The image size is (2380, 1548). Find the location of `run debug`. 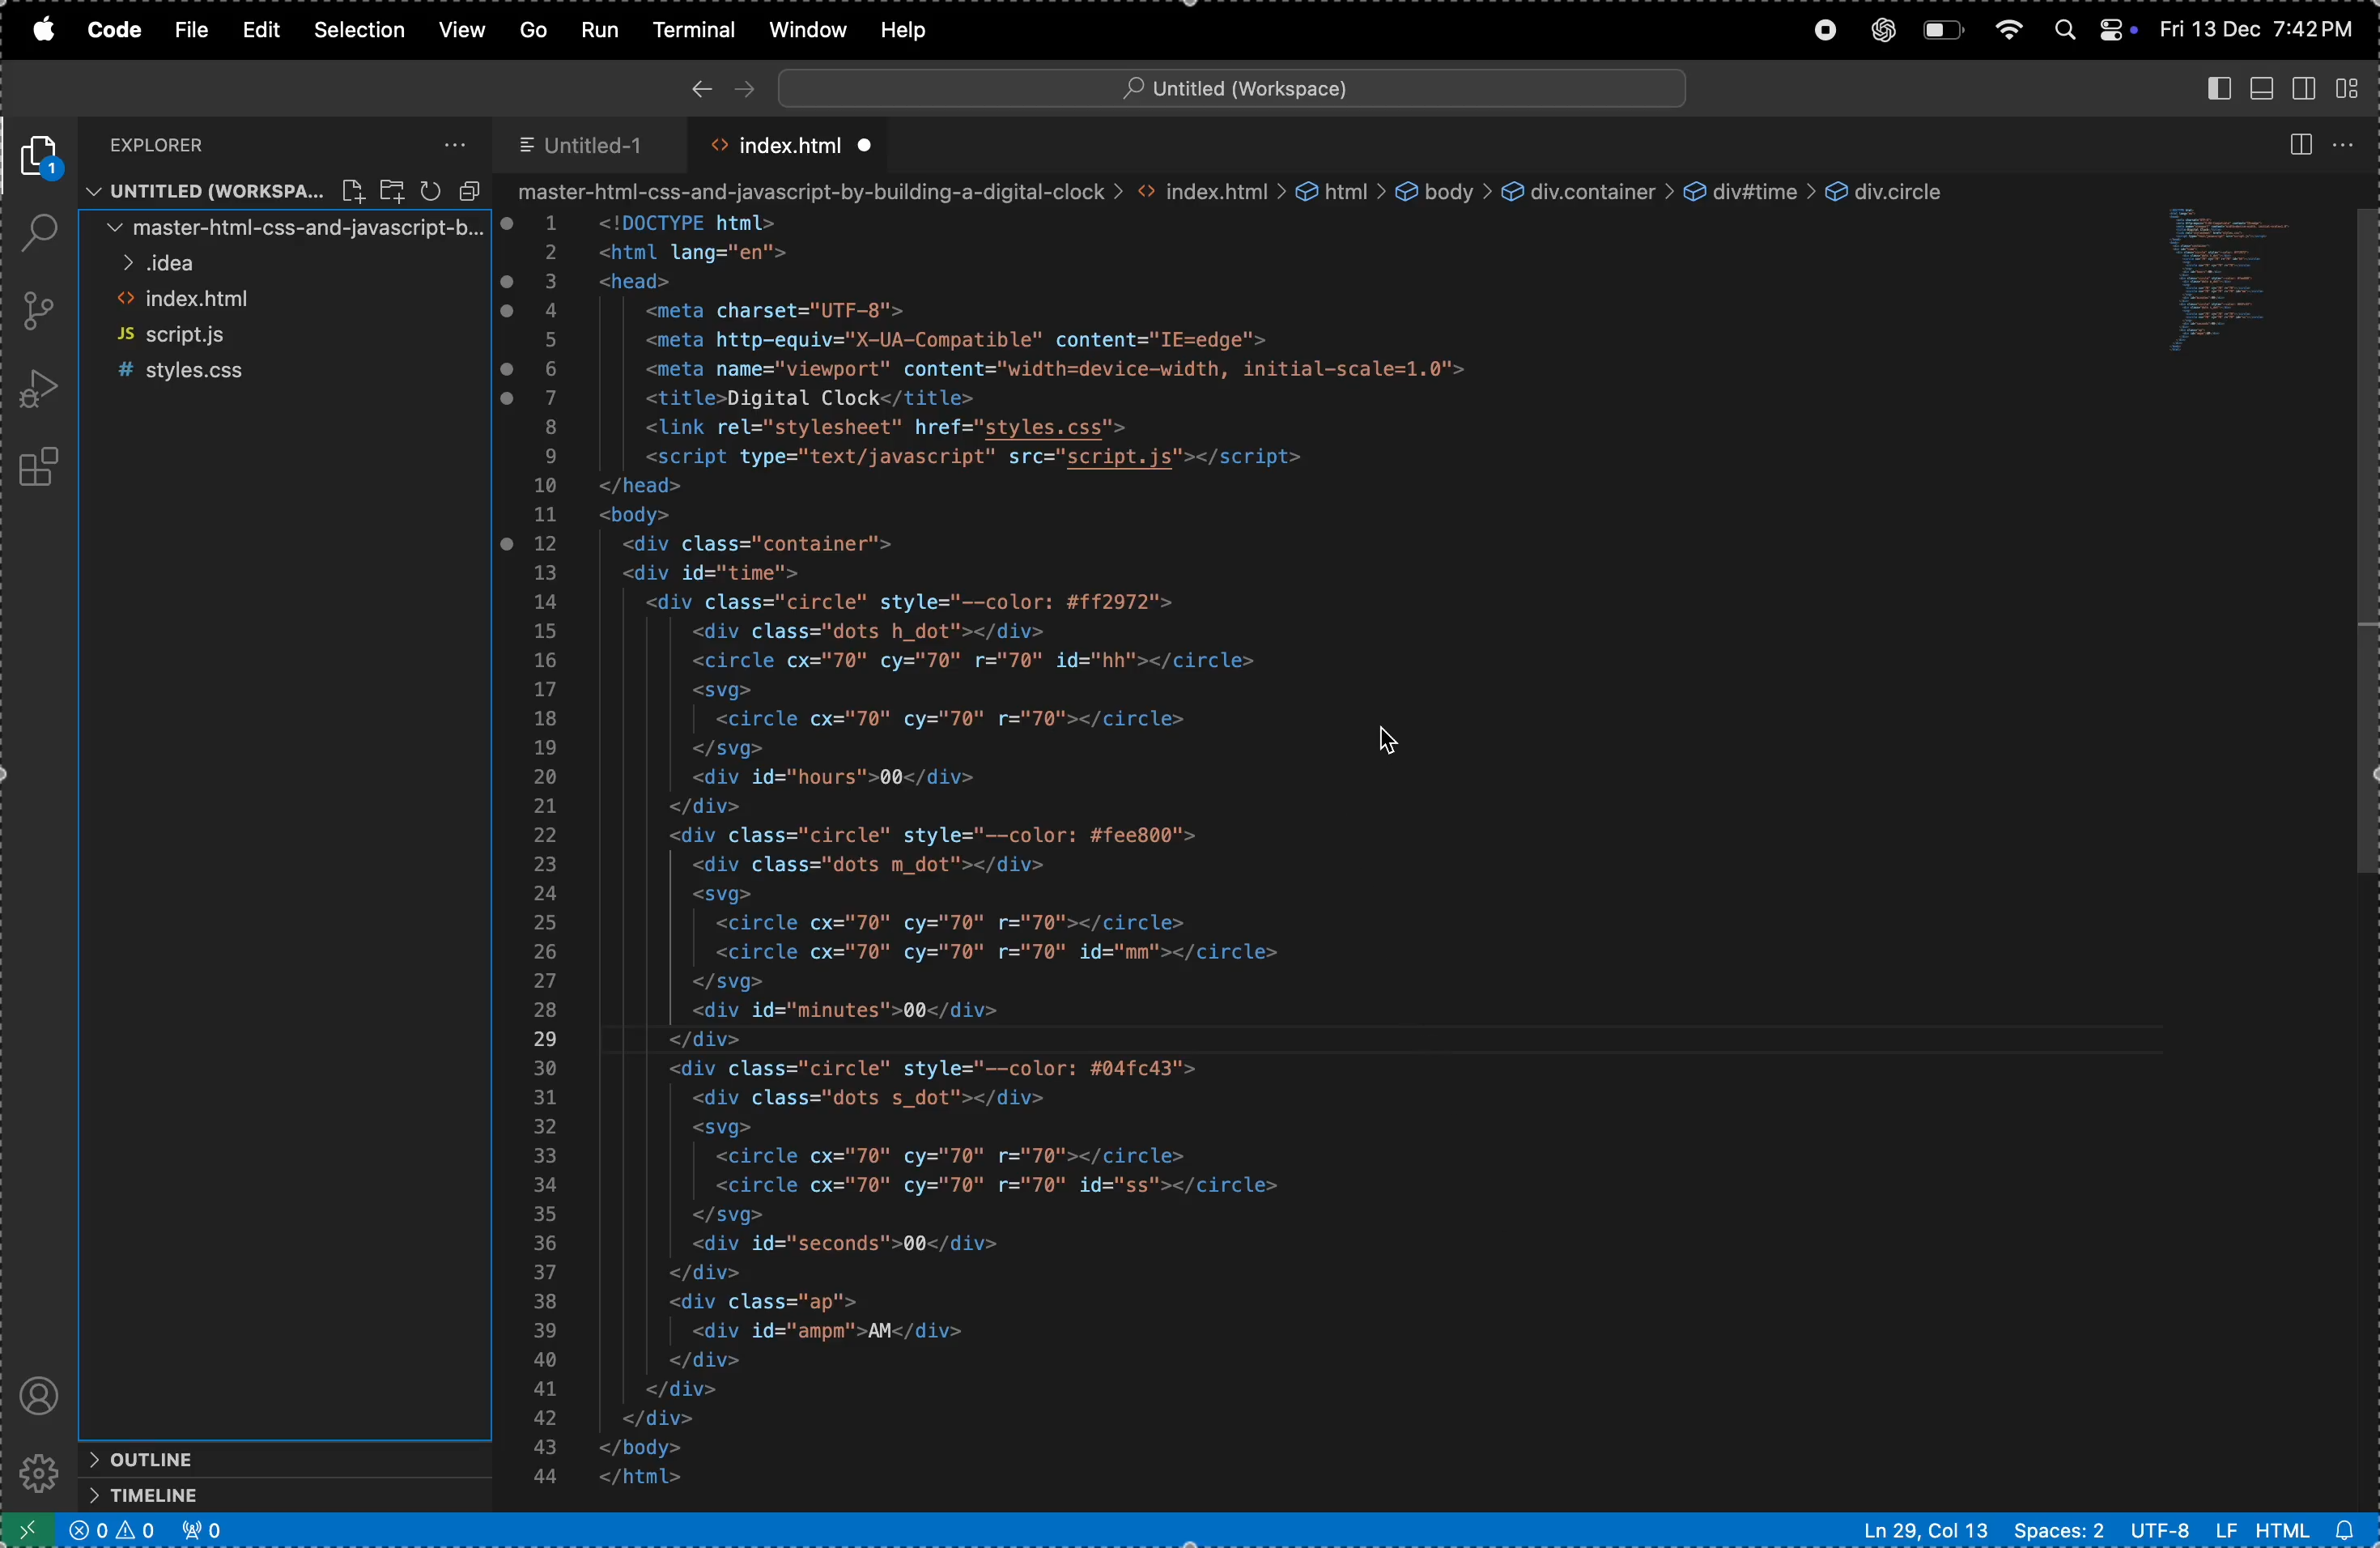

run debug is located at coordinates (36, 388).